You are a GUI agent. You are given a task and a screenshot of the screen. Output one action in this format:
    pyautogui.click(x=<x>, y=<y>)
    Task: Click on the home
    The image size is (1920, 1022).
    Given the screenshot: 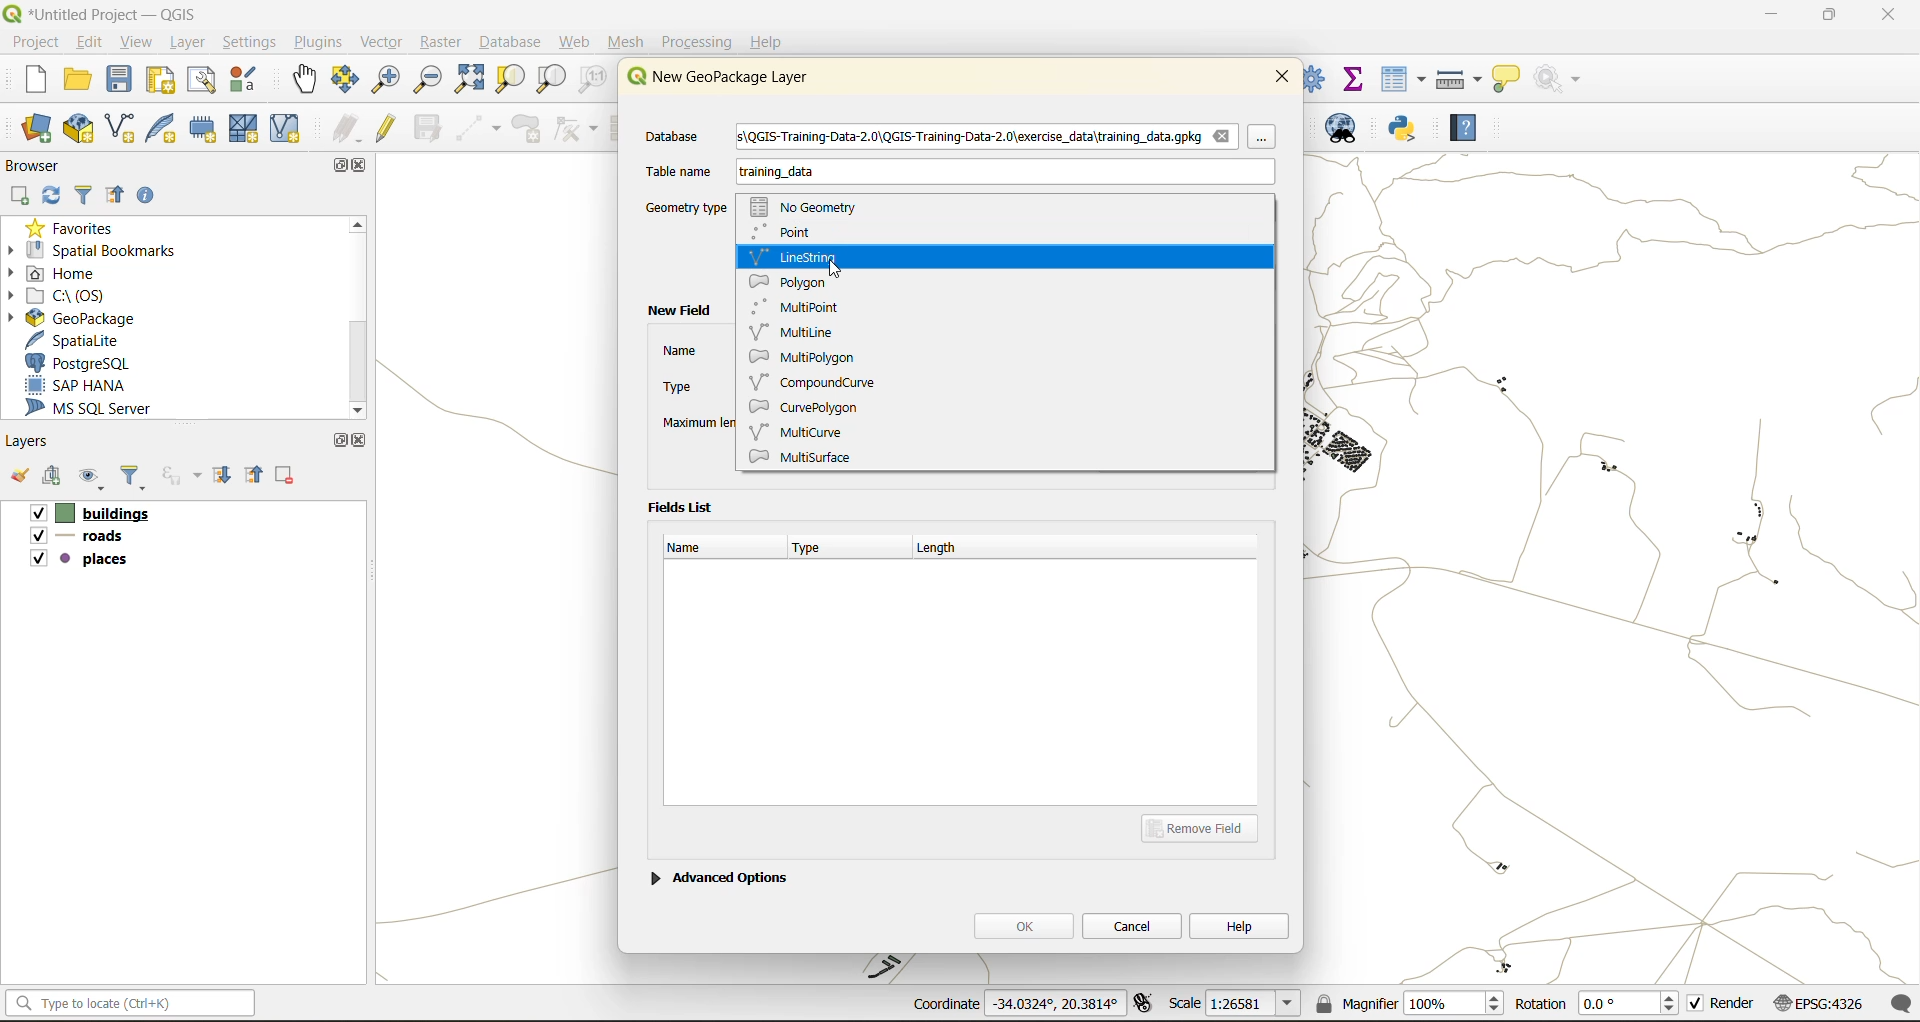 What is the action you would take?
    pyautogui.click(x=60, y=273)
    